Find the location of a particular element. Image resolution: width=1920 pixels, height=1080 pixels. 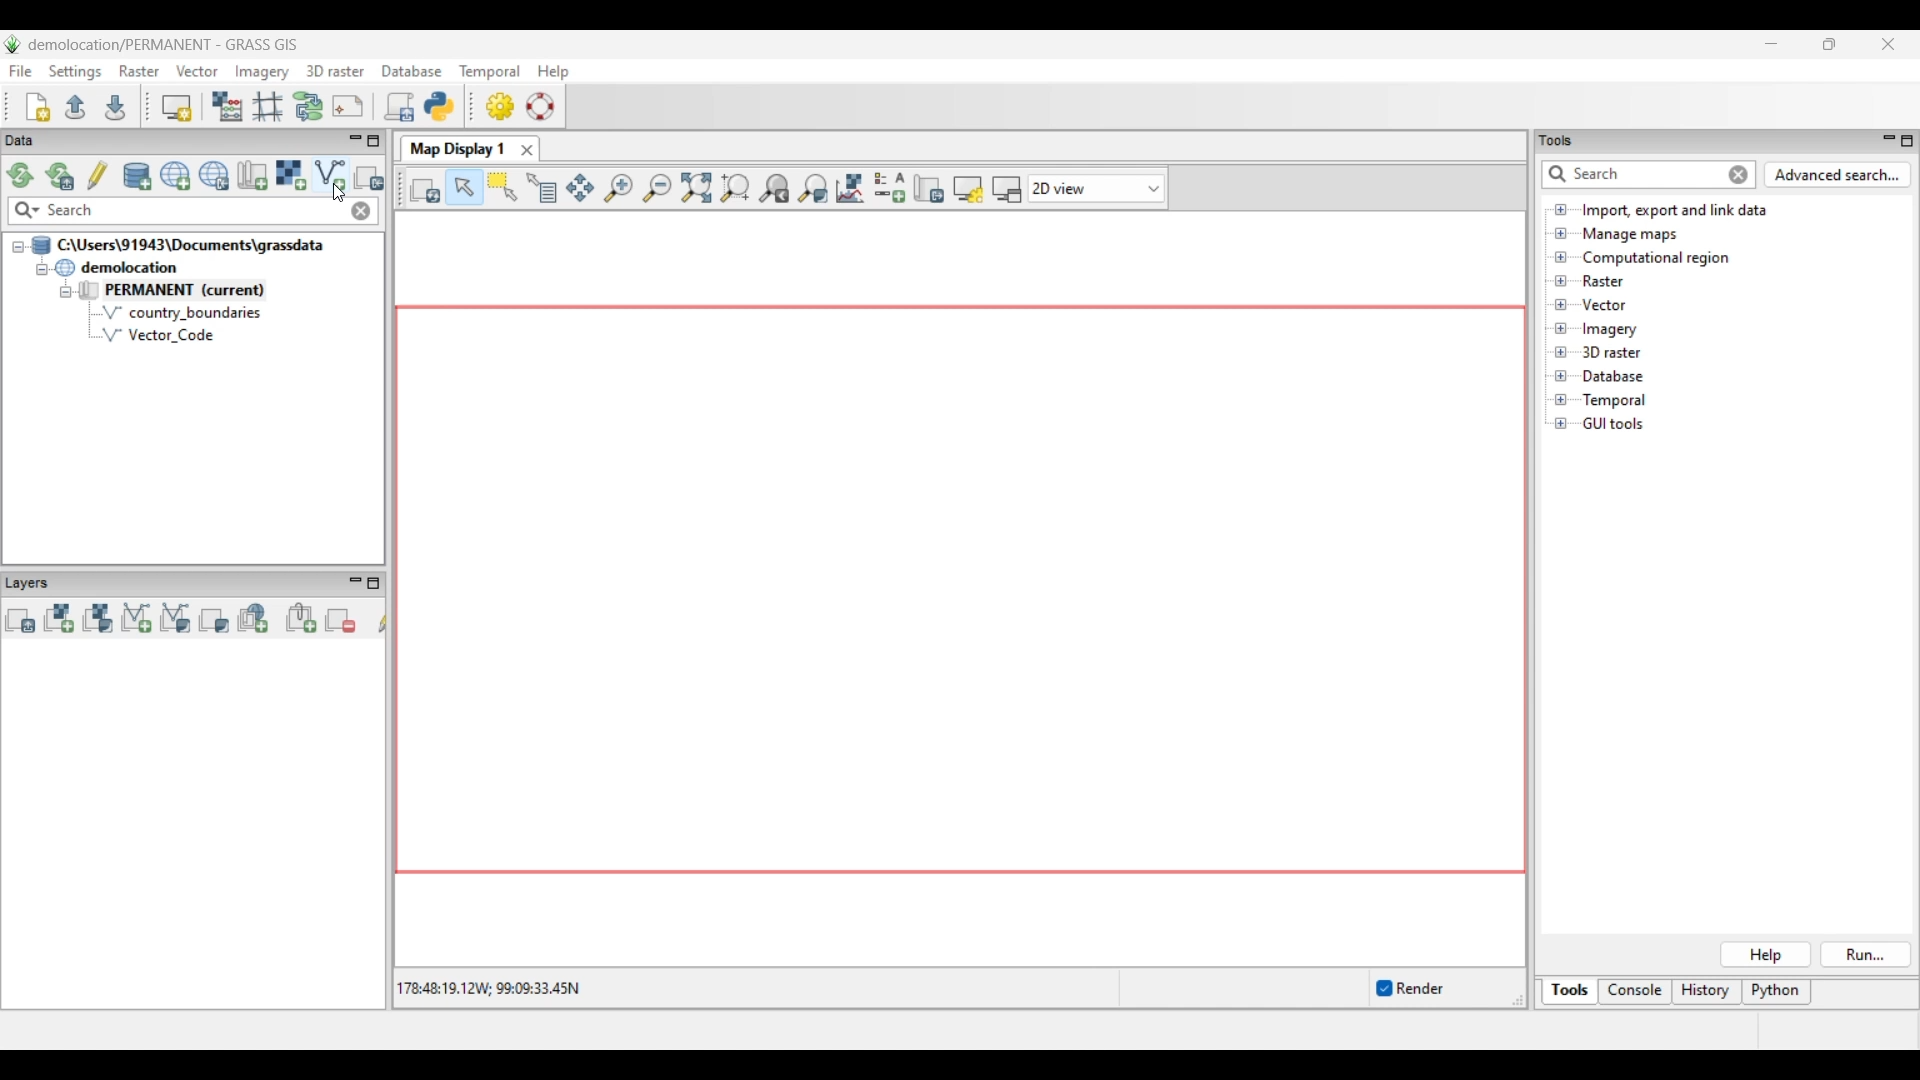

Double click to see files under GUI tools is located at coordinates (1614, 424).